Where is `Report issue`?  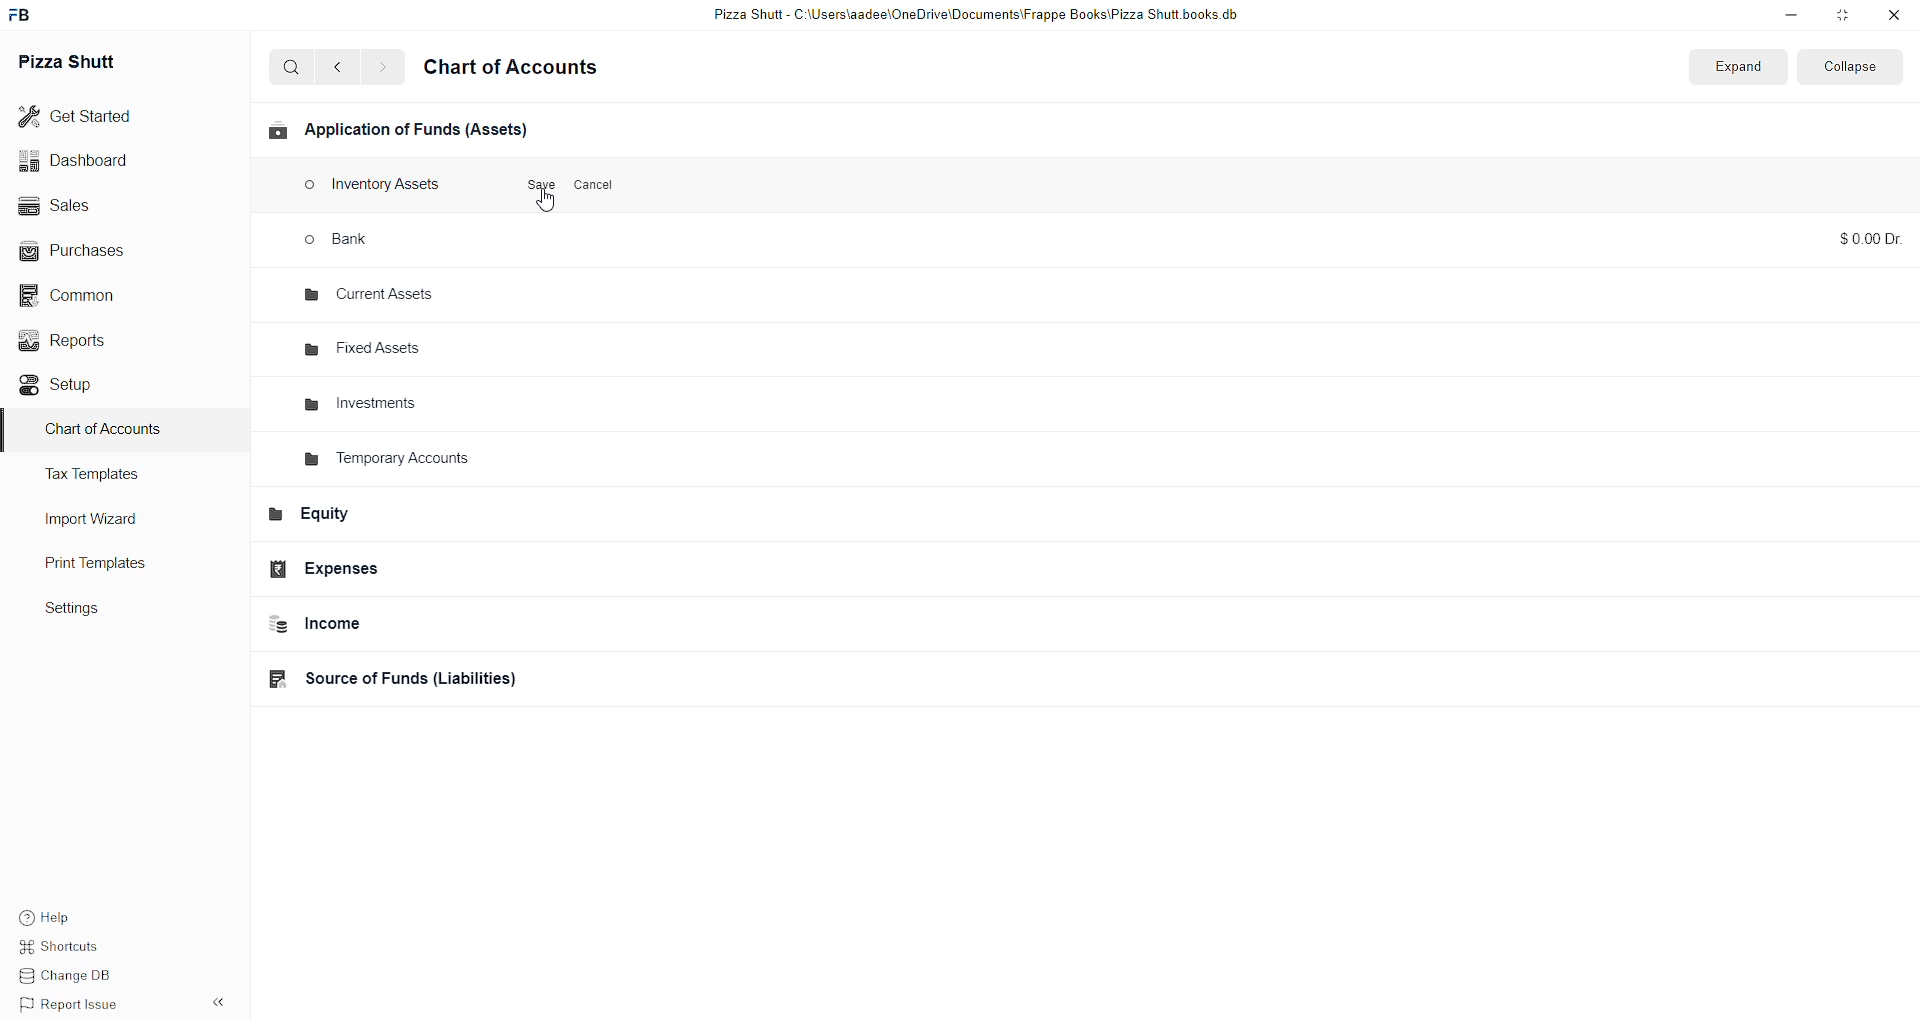
Report issue is located at coordinates (71, 1007).